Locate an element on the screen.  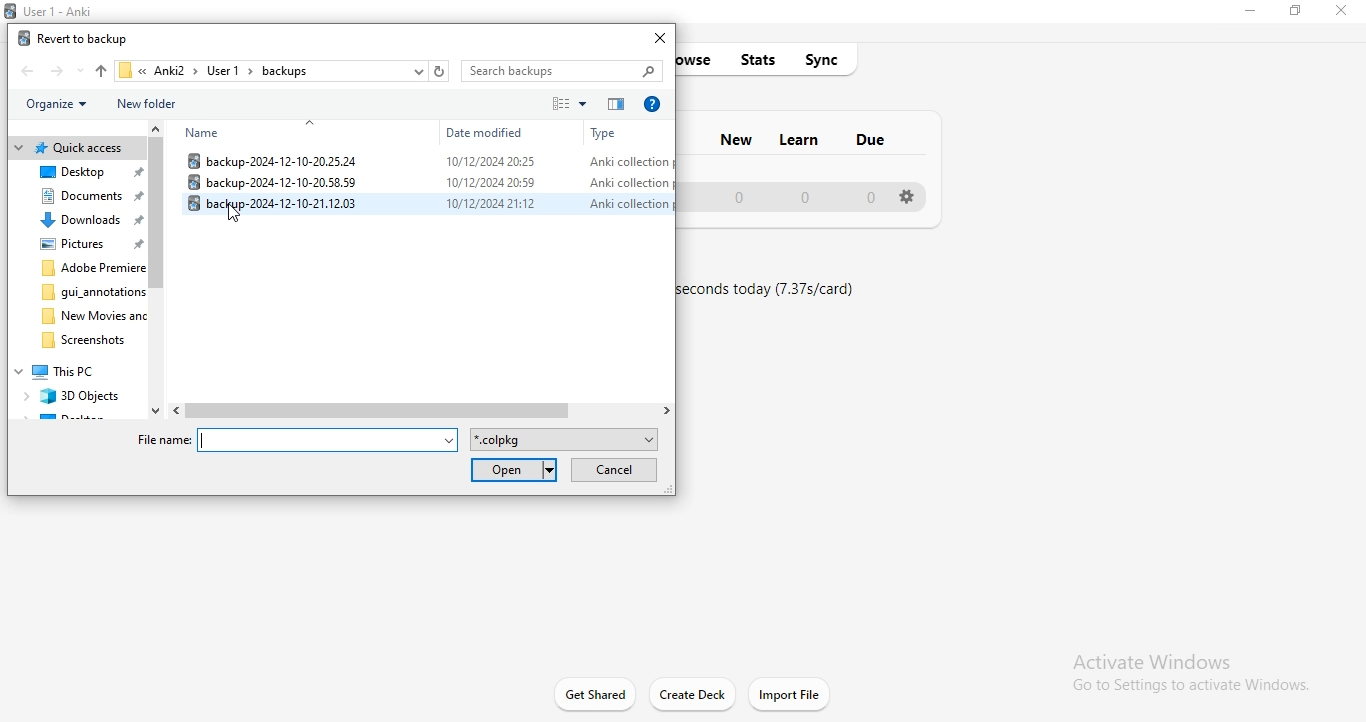
Cursor is located at coordinates (240, 215).